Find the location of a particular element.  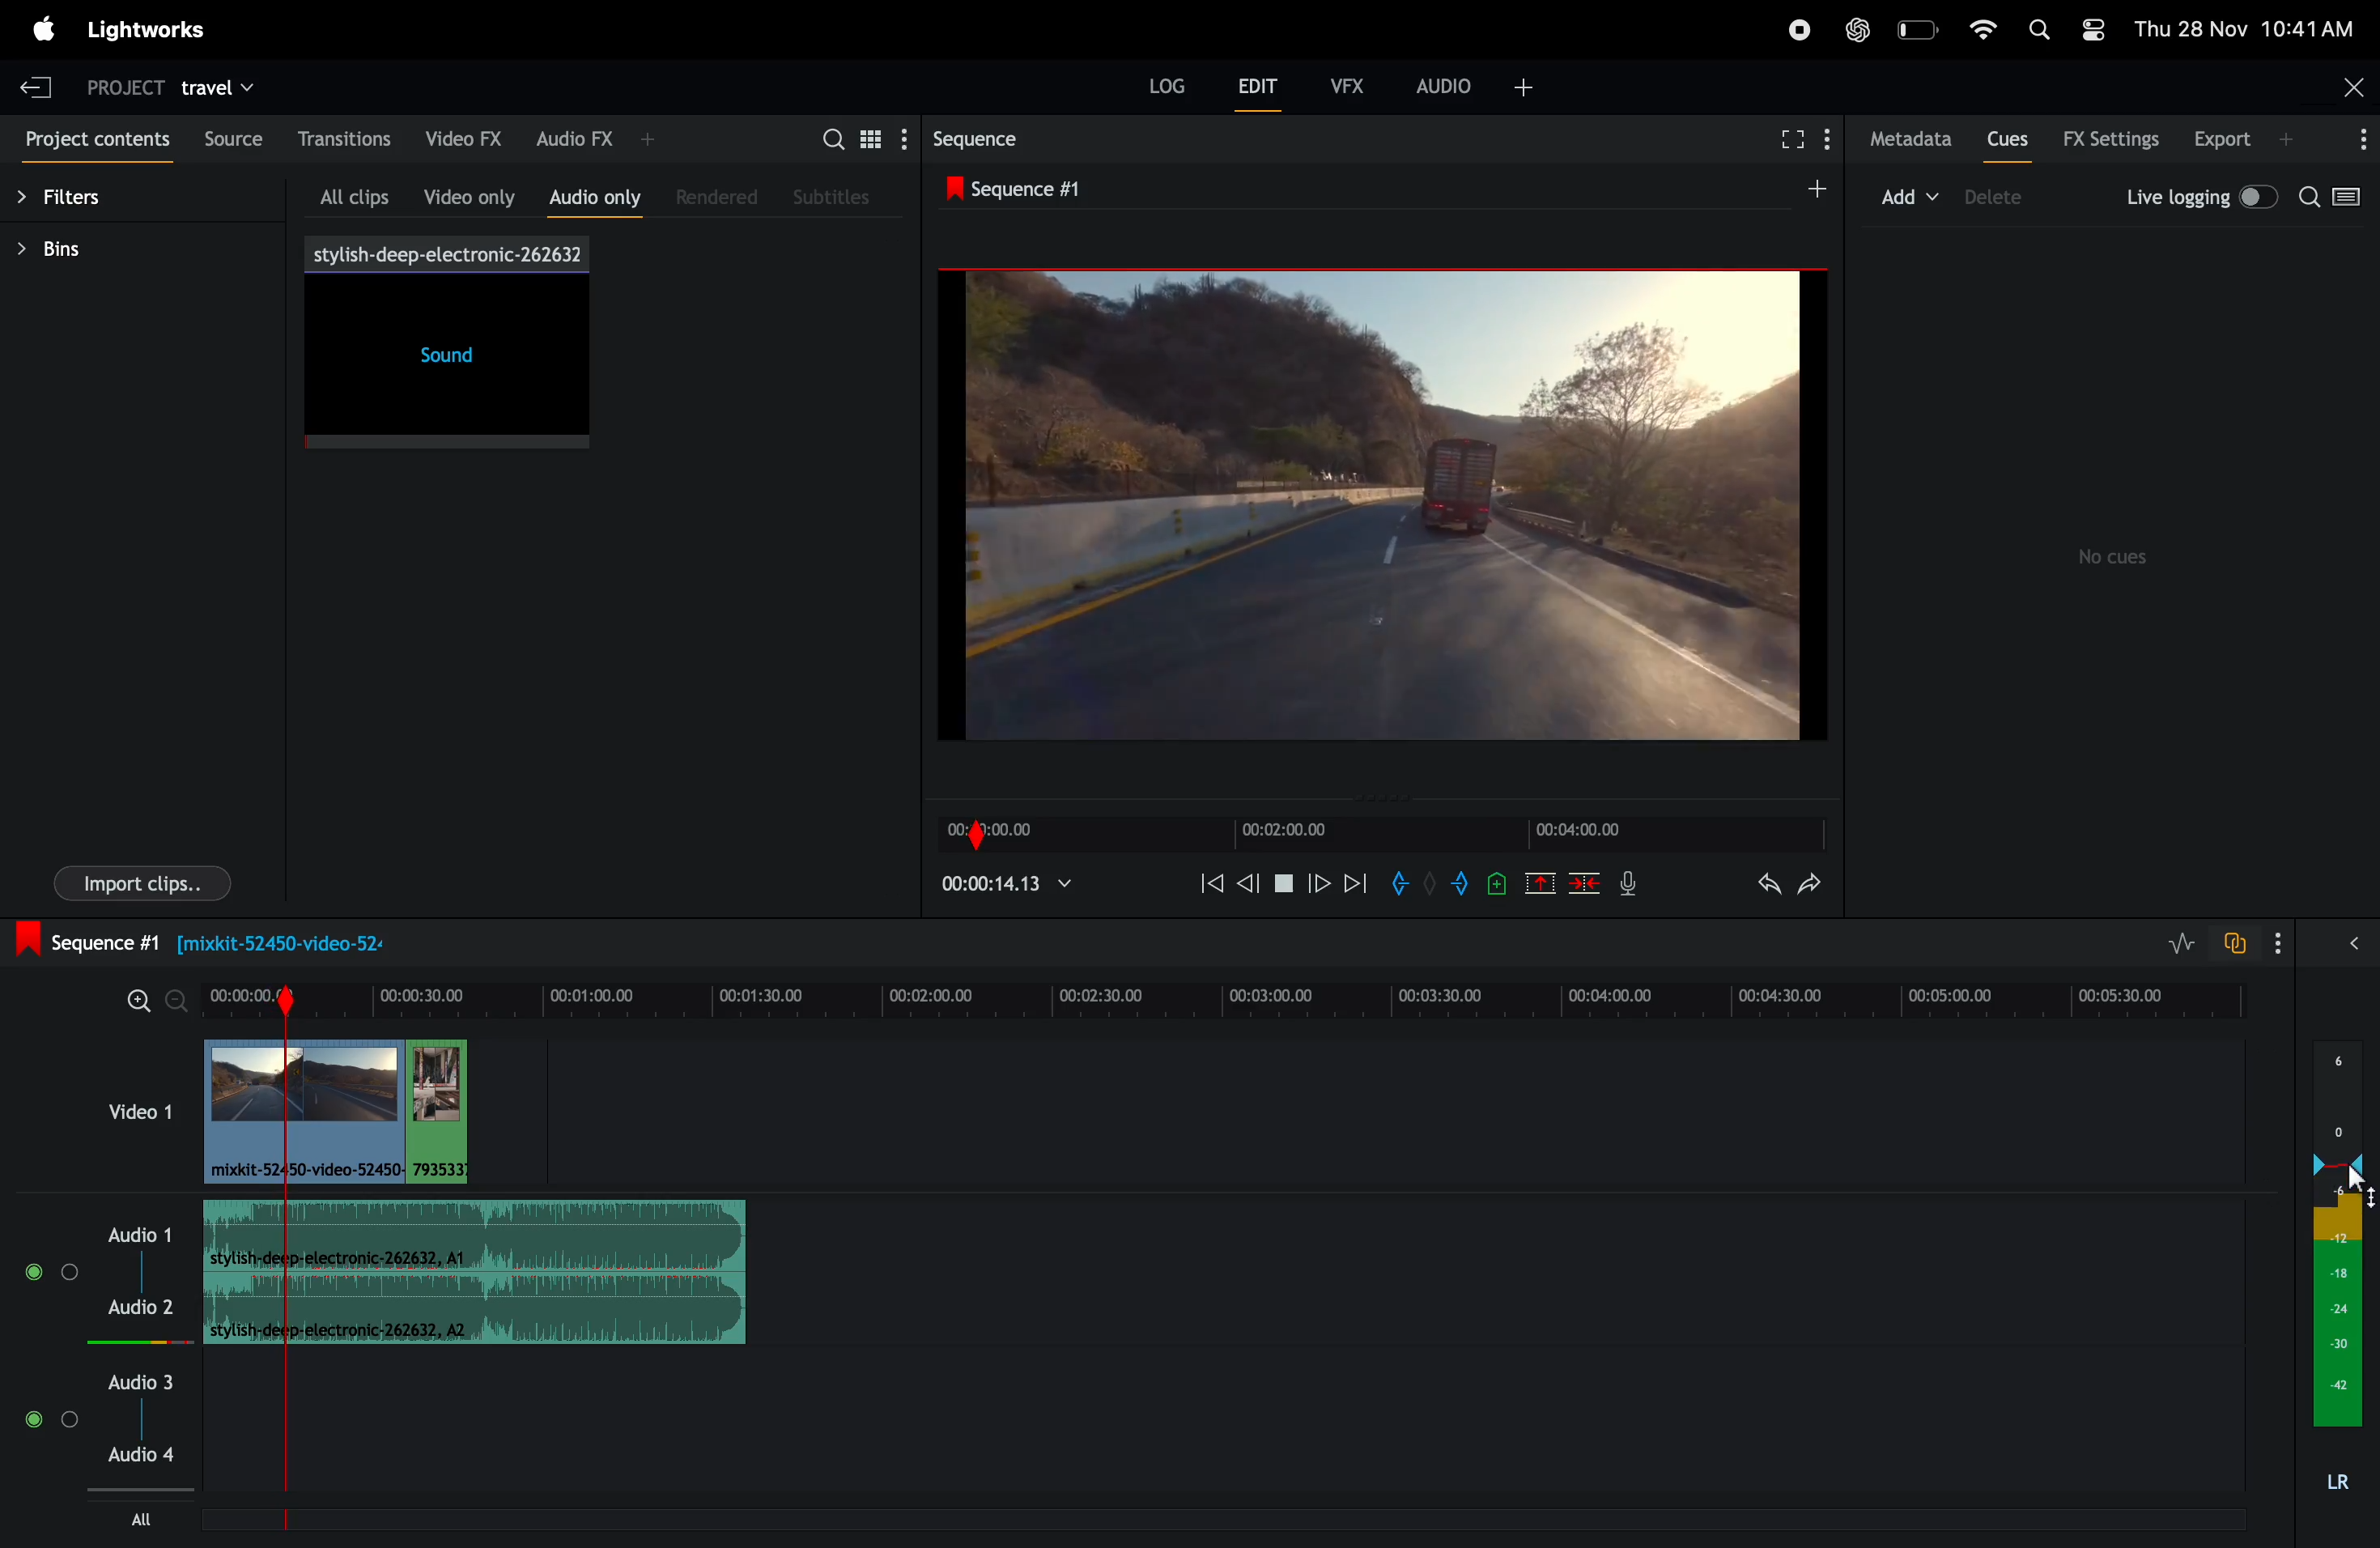

cursor is located at coordinates (2358, 1186).